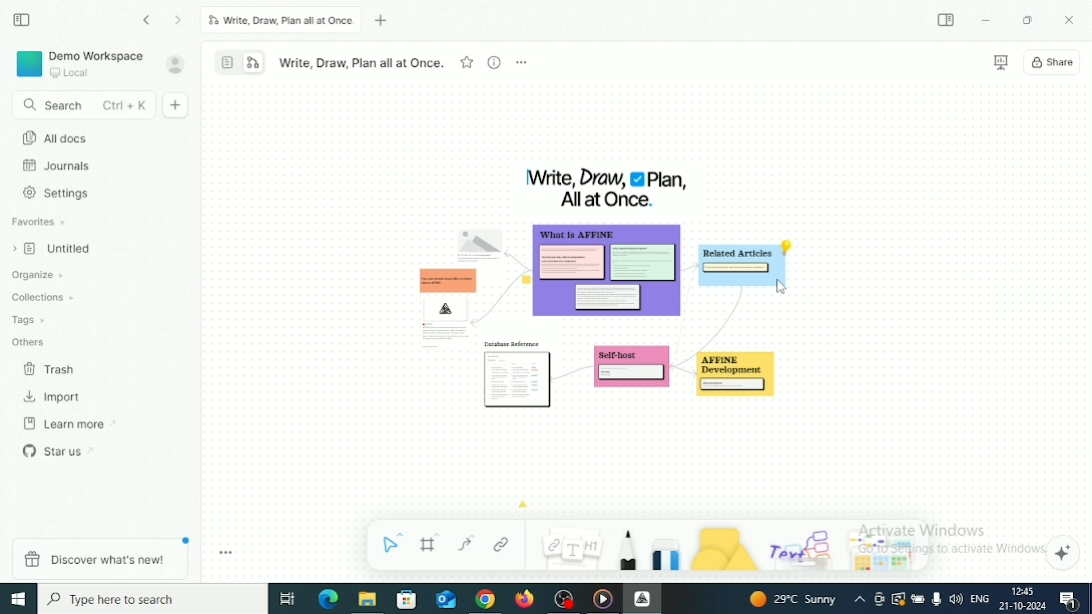 This screenshot has height=614, width=1092. I want to click on Warning, so click(898, 599).